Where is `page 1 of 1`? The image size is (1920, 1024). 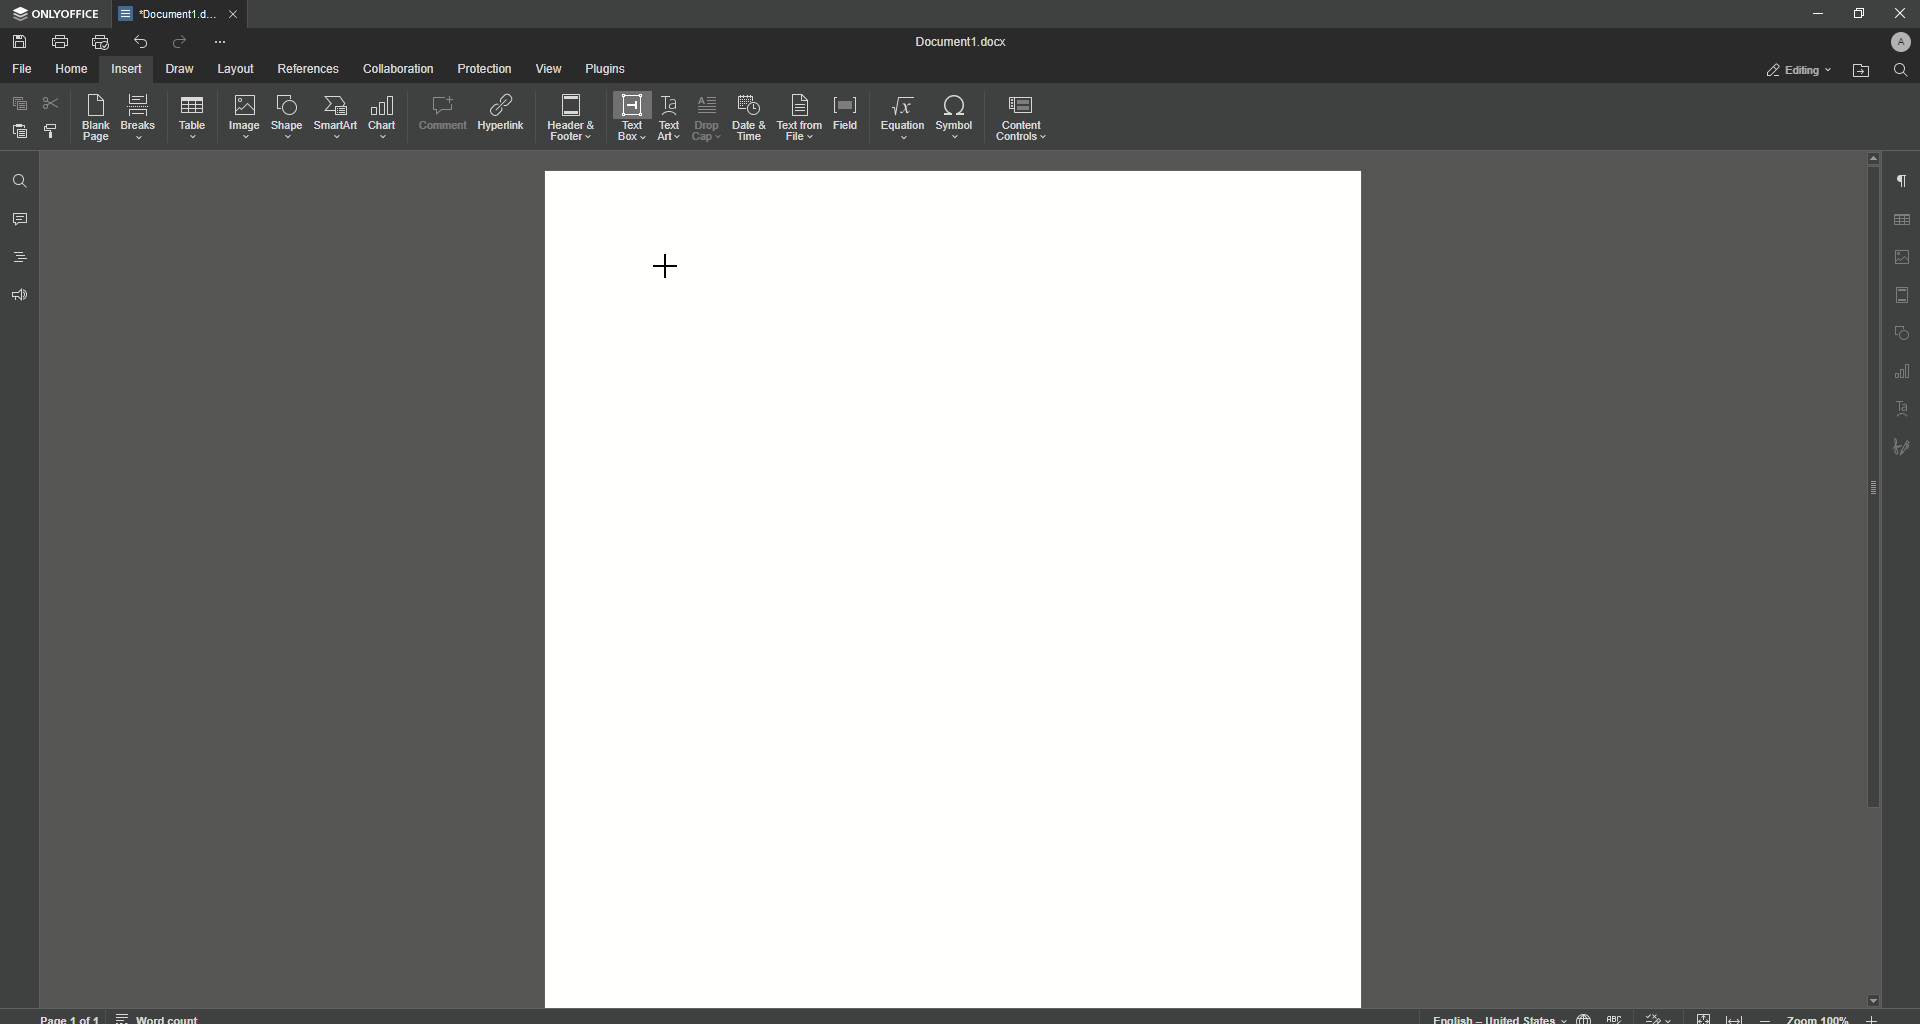 page 1 of 1 is located at coordinates (70, 1017).